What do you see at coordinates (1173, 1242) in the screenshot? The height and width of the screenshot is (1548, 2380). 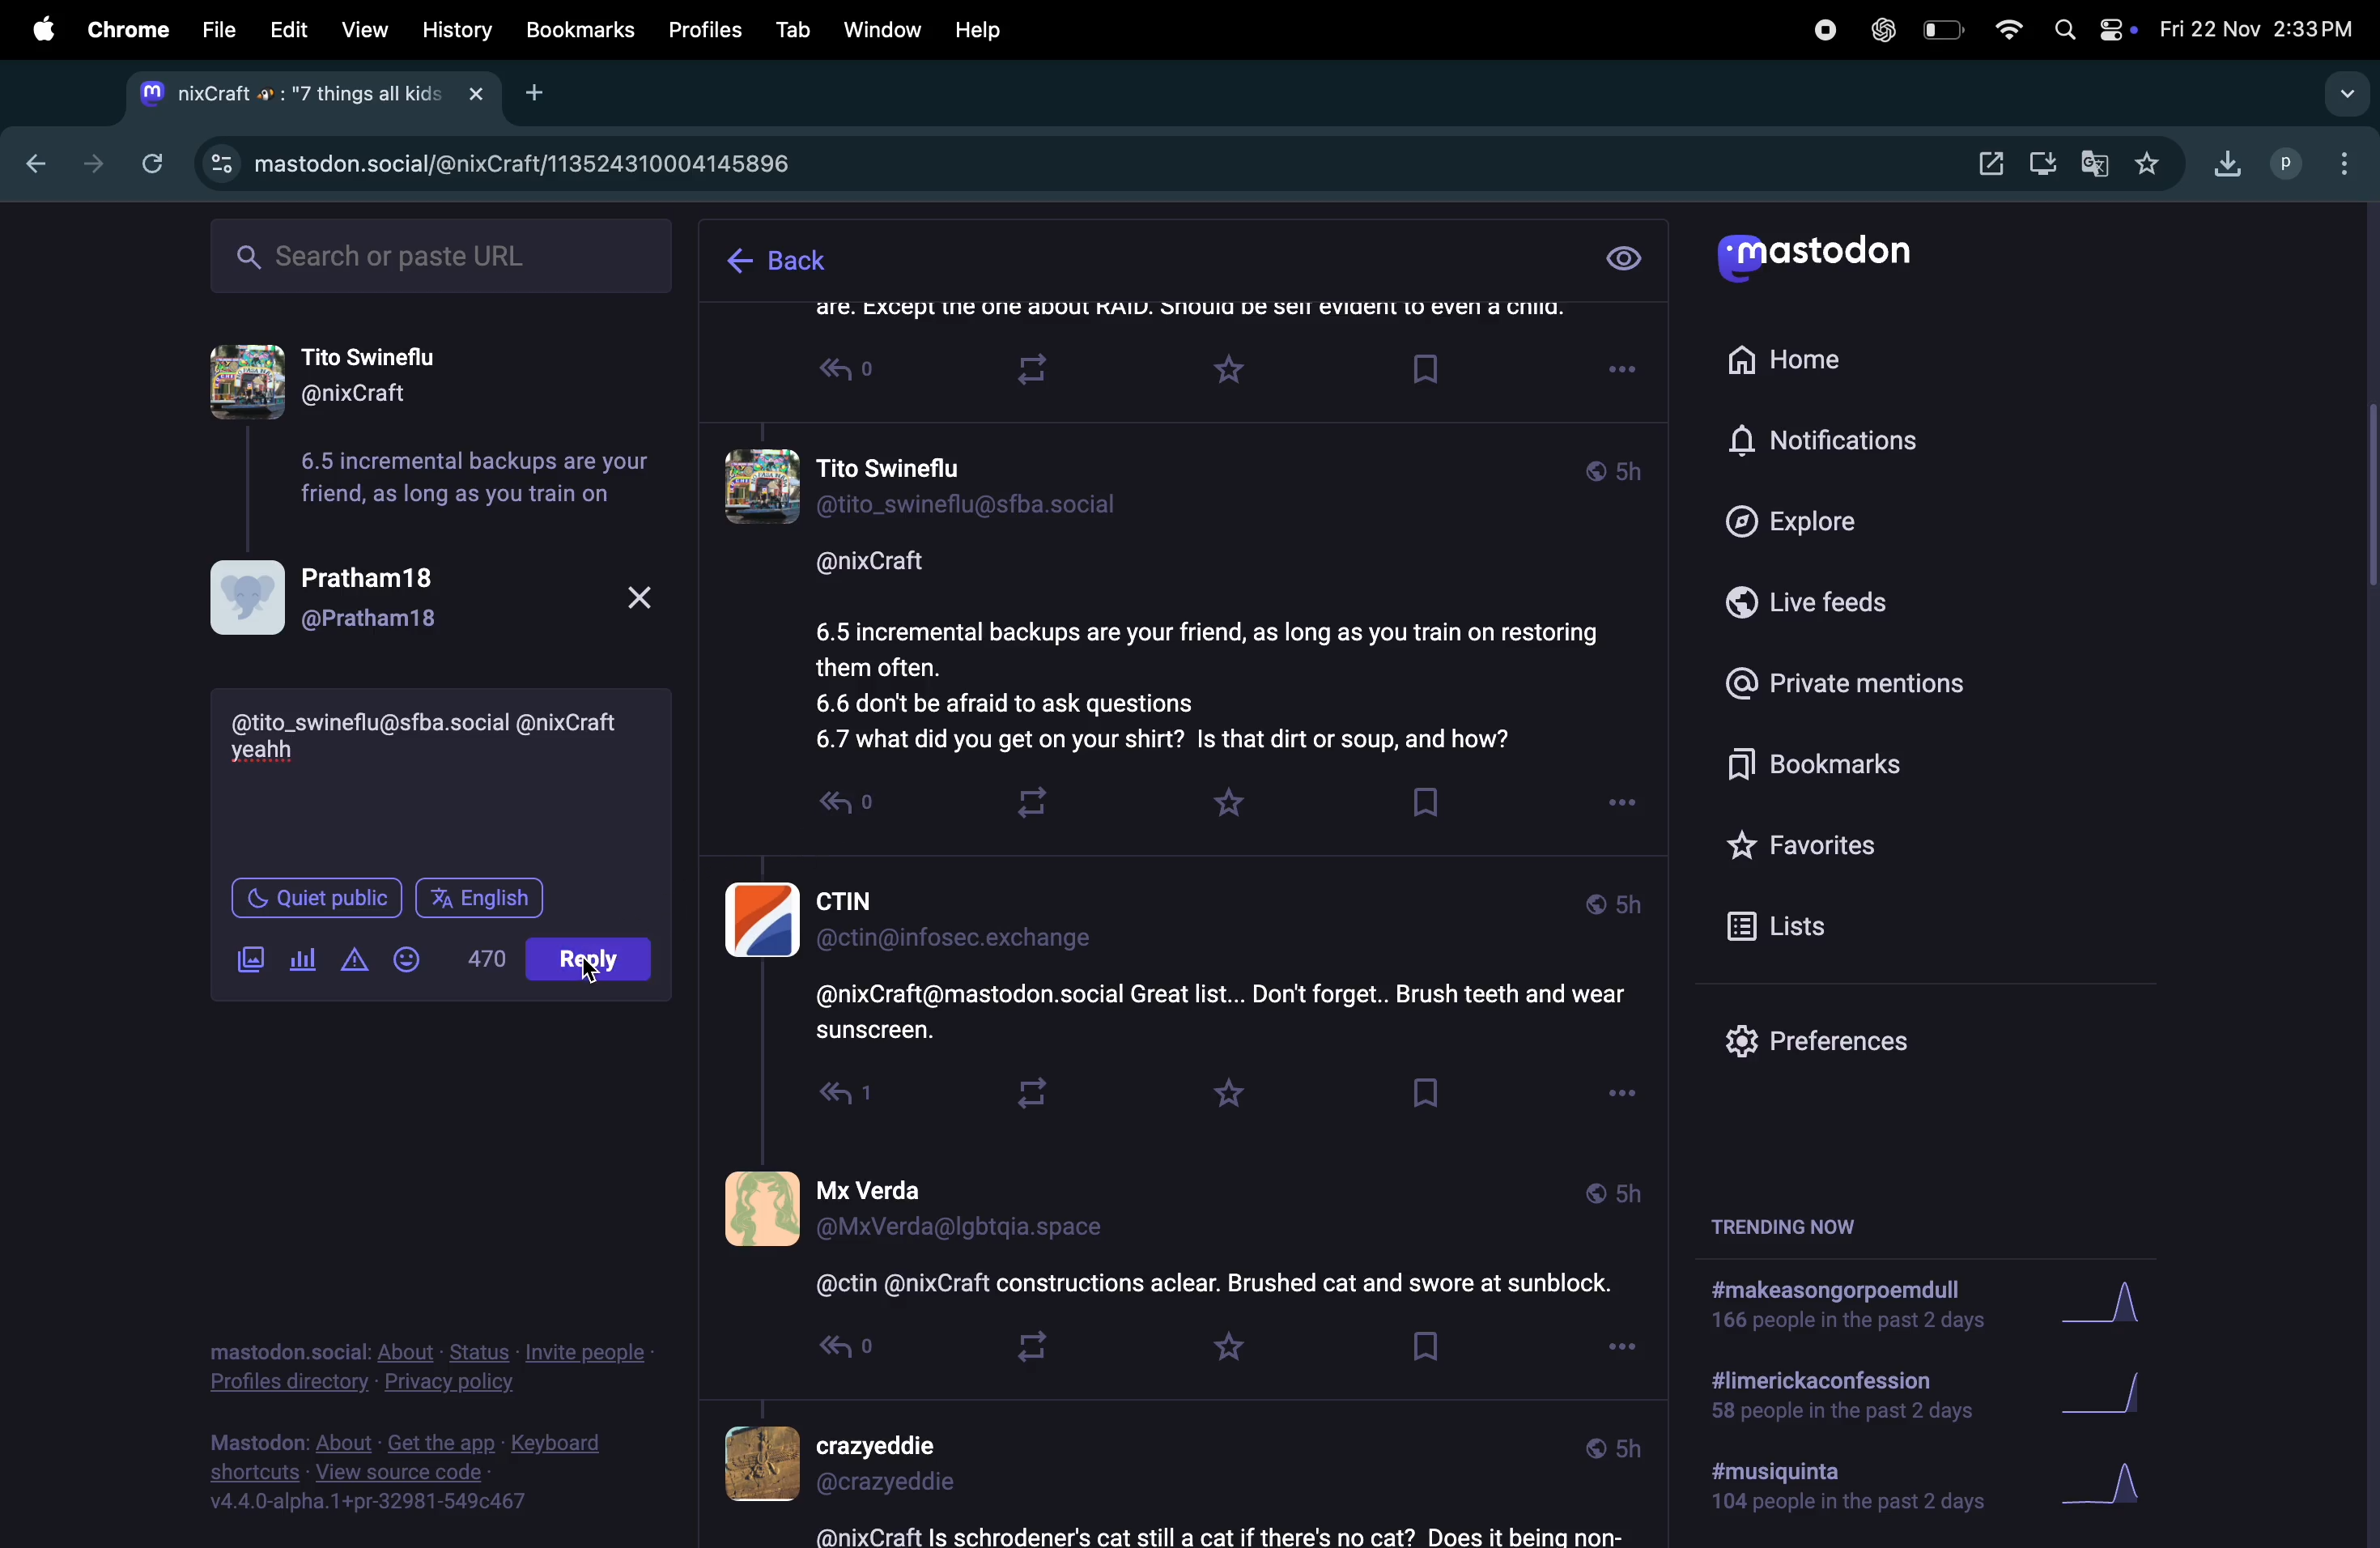 I see `thread` at bounding box center [1173, 1242].